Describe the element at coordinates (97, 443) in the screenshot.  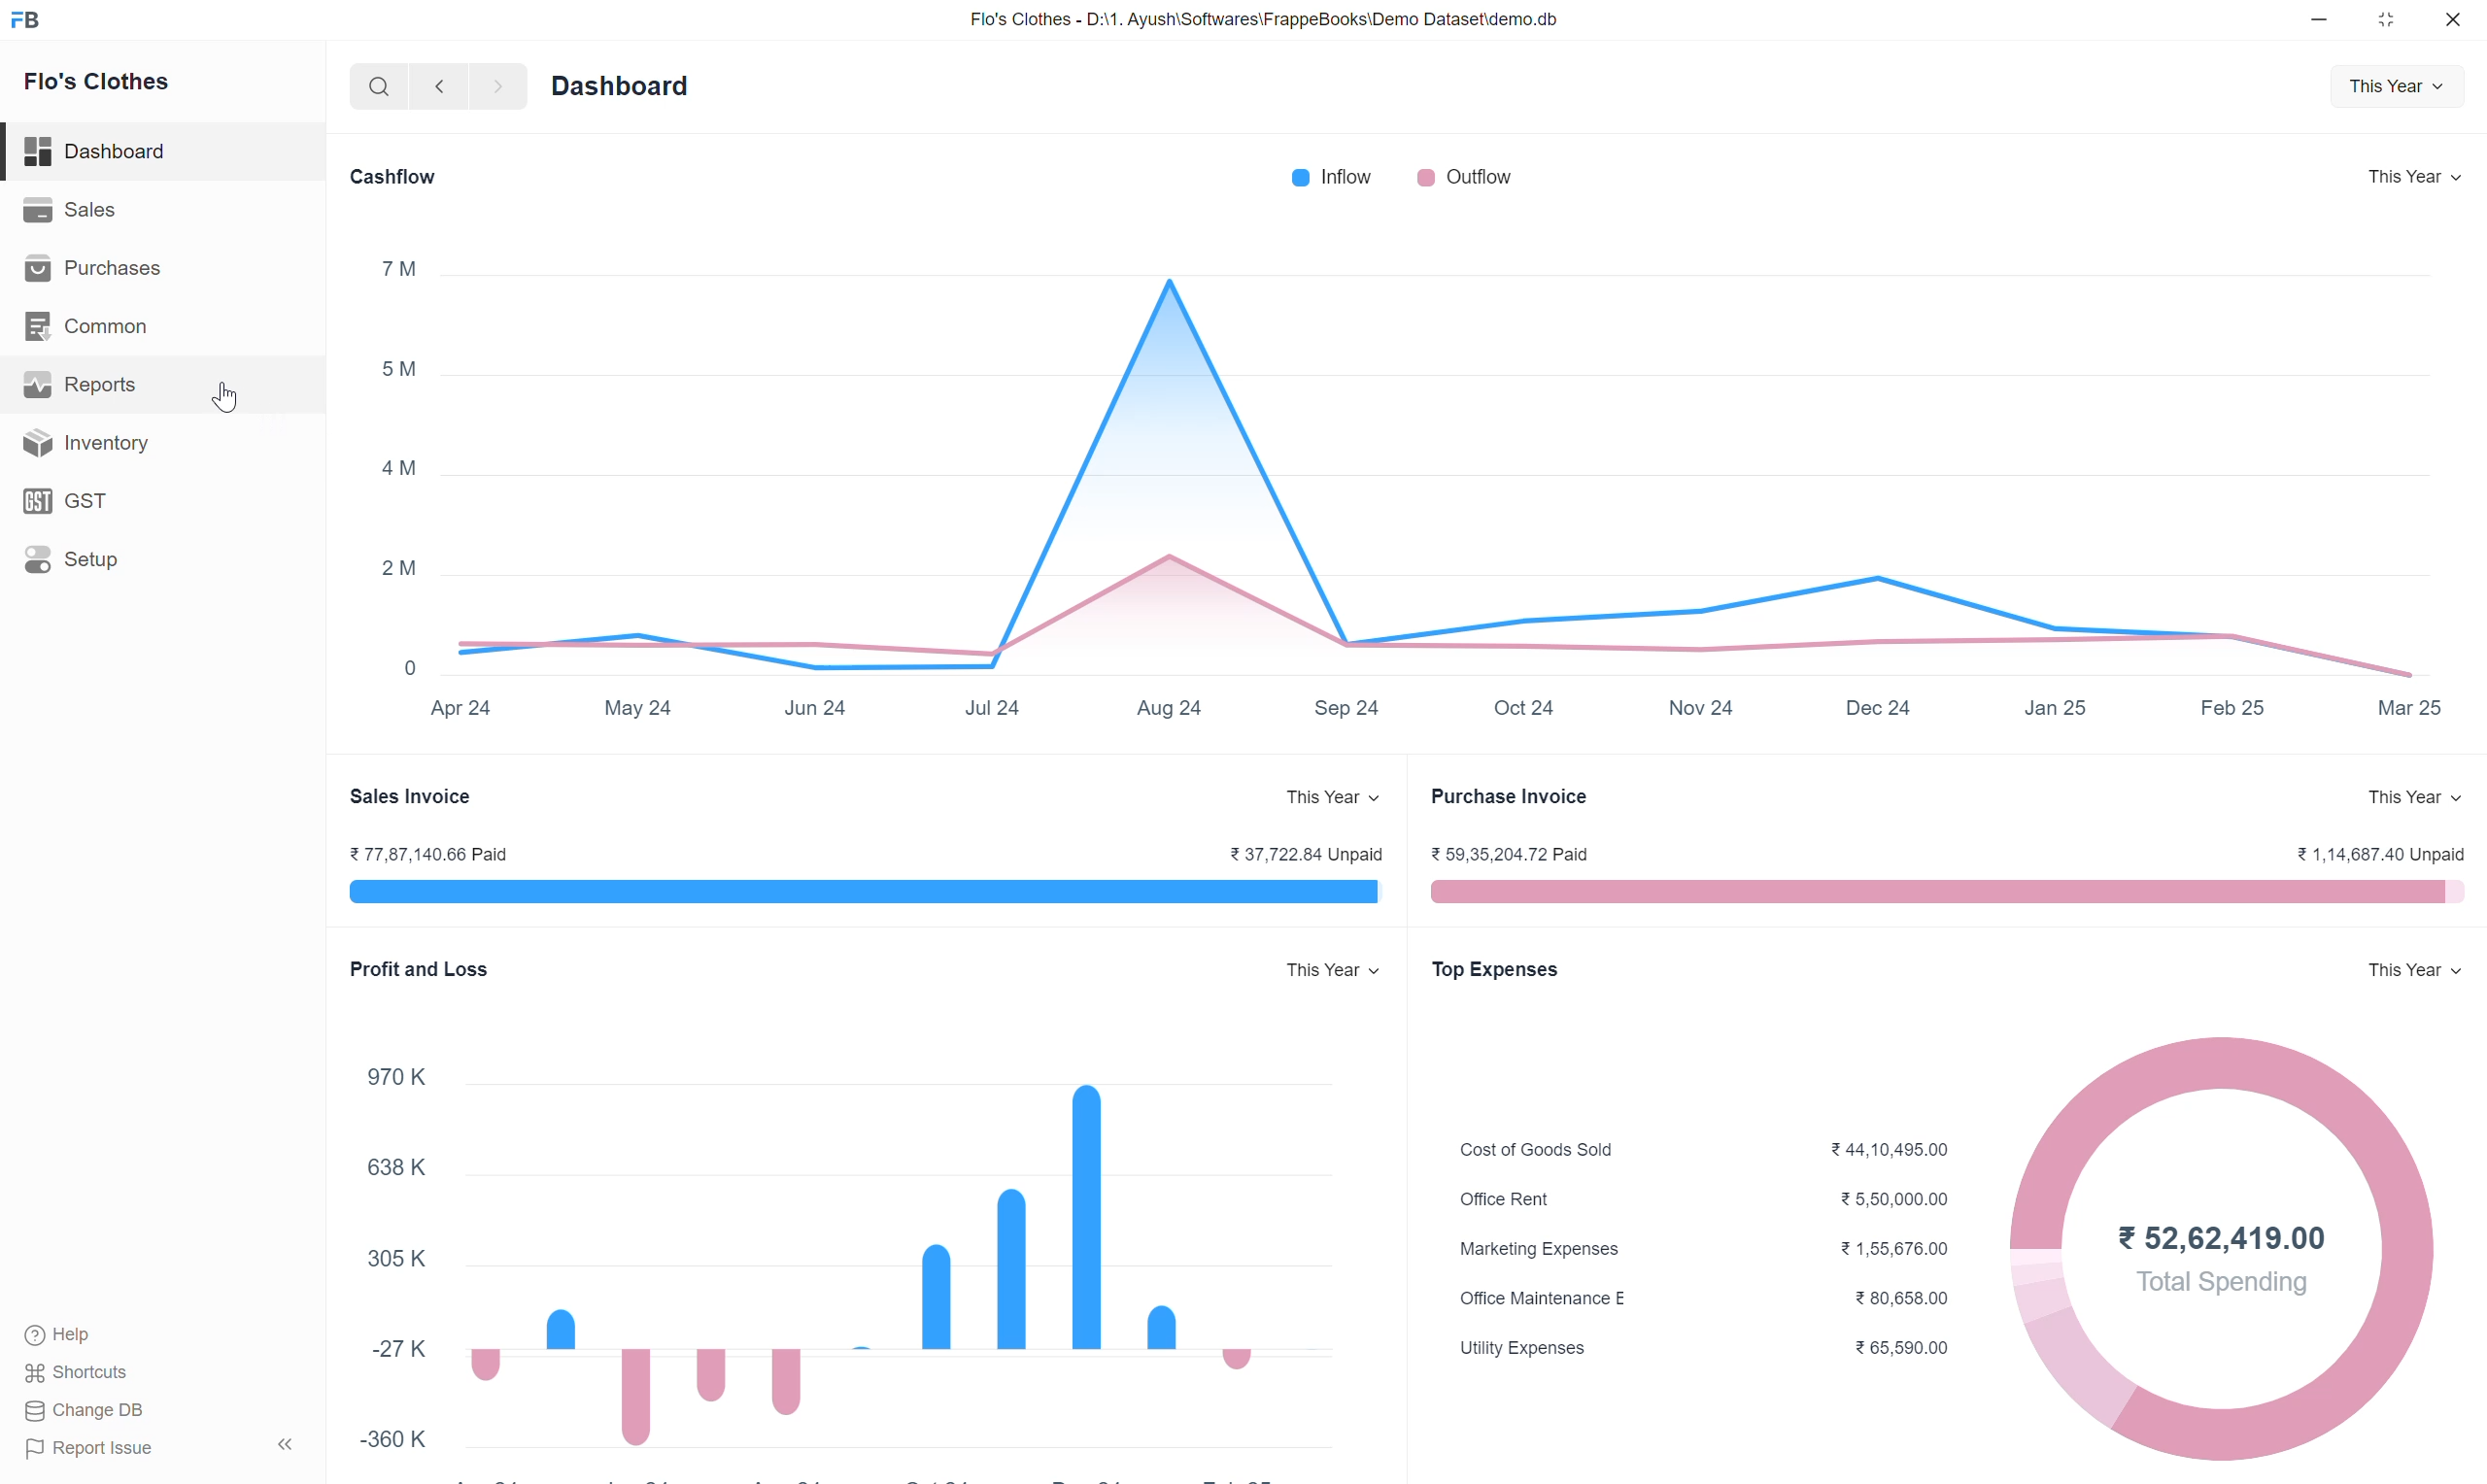
I see `Inventory` at that location.